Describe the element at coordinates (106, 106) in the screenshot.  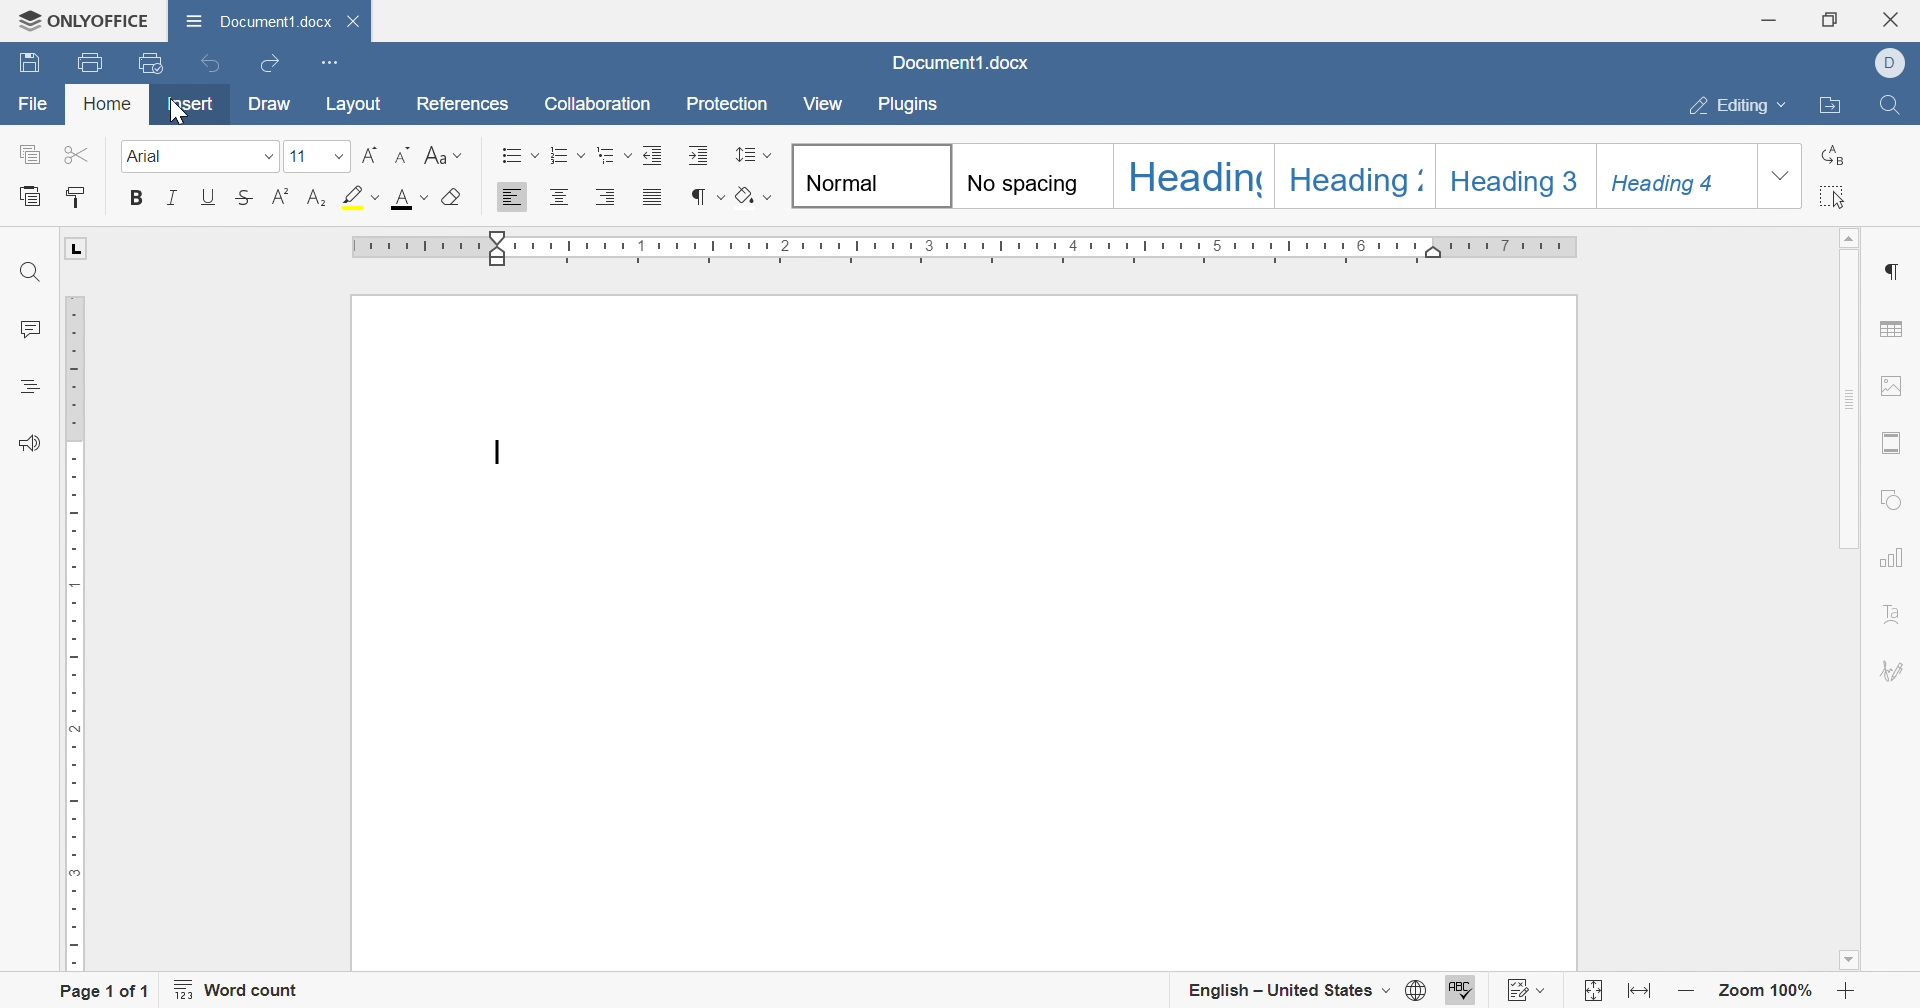
I see `Home` at that location.